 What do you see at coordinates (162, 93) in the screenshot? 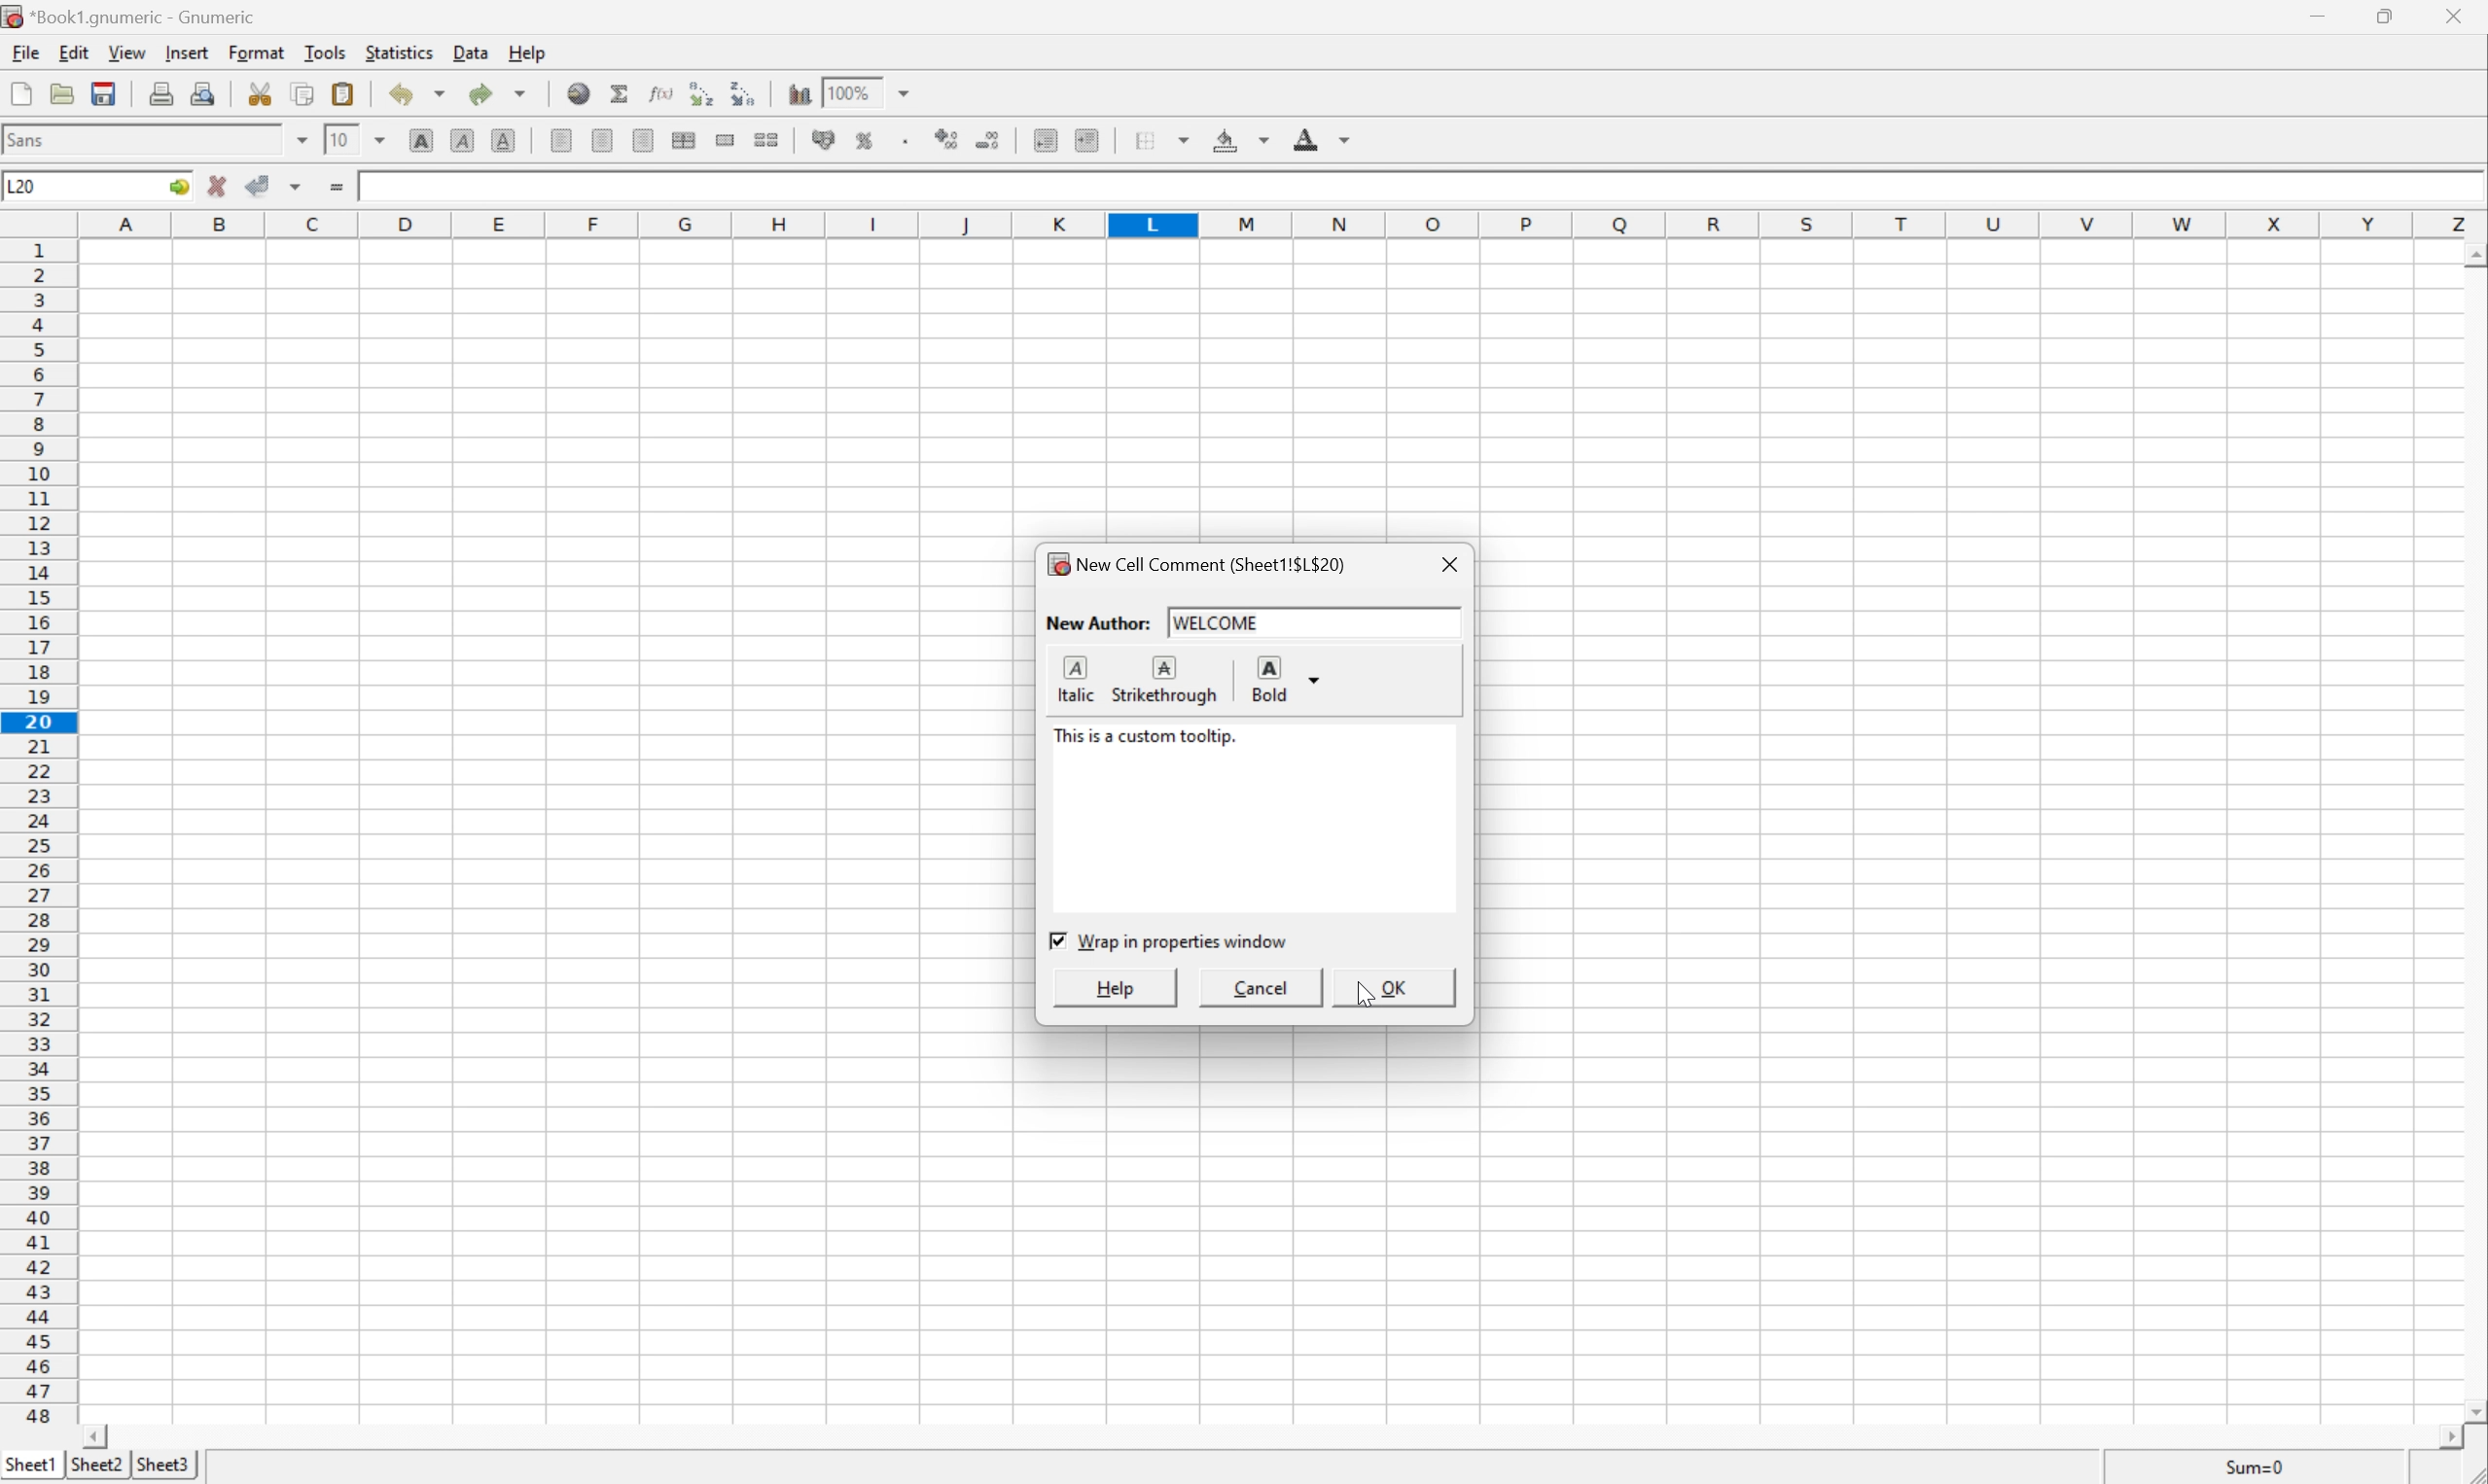
I see `Print current file` at bounding box center [162, 93].